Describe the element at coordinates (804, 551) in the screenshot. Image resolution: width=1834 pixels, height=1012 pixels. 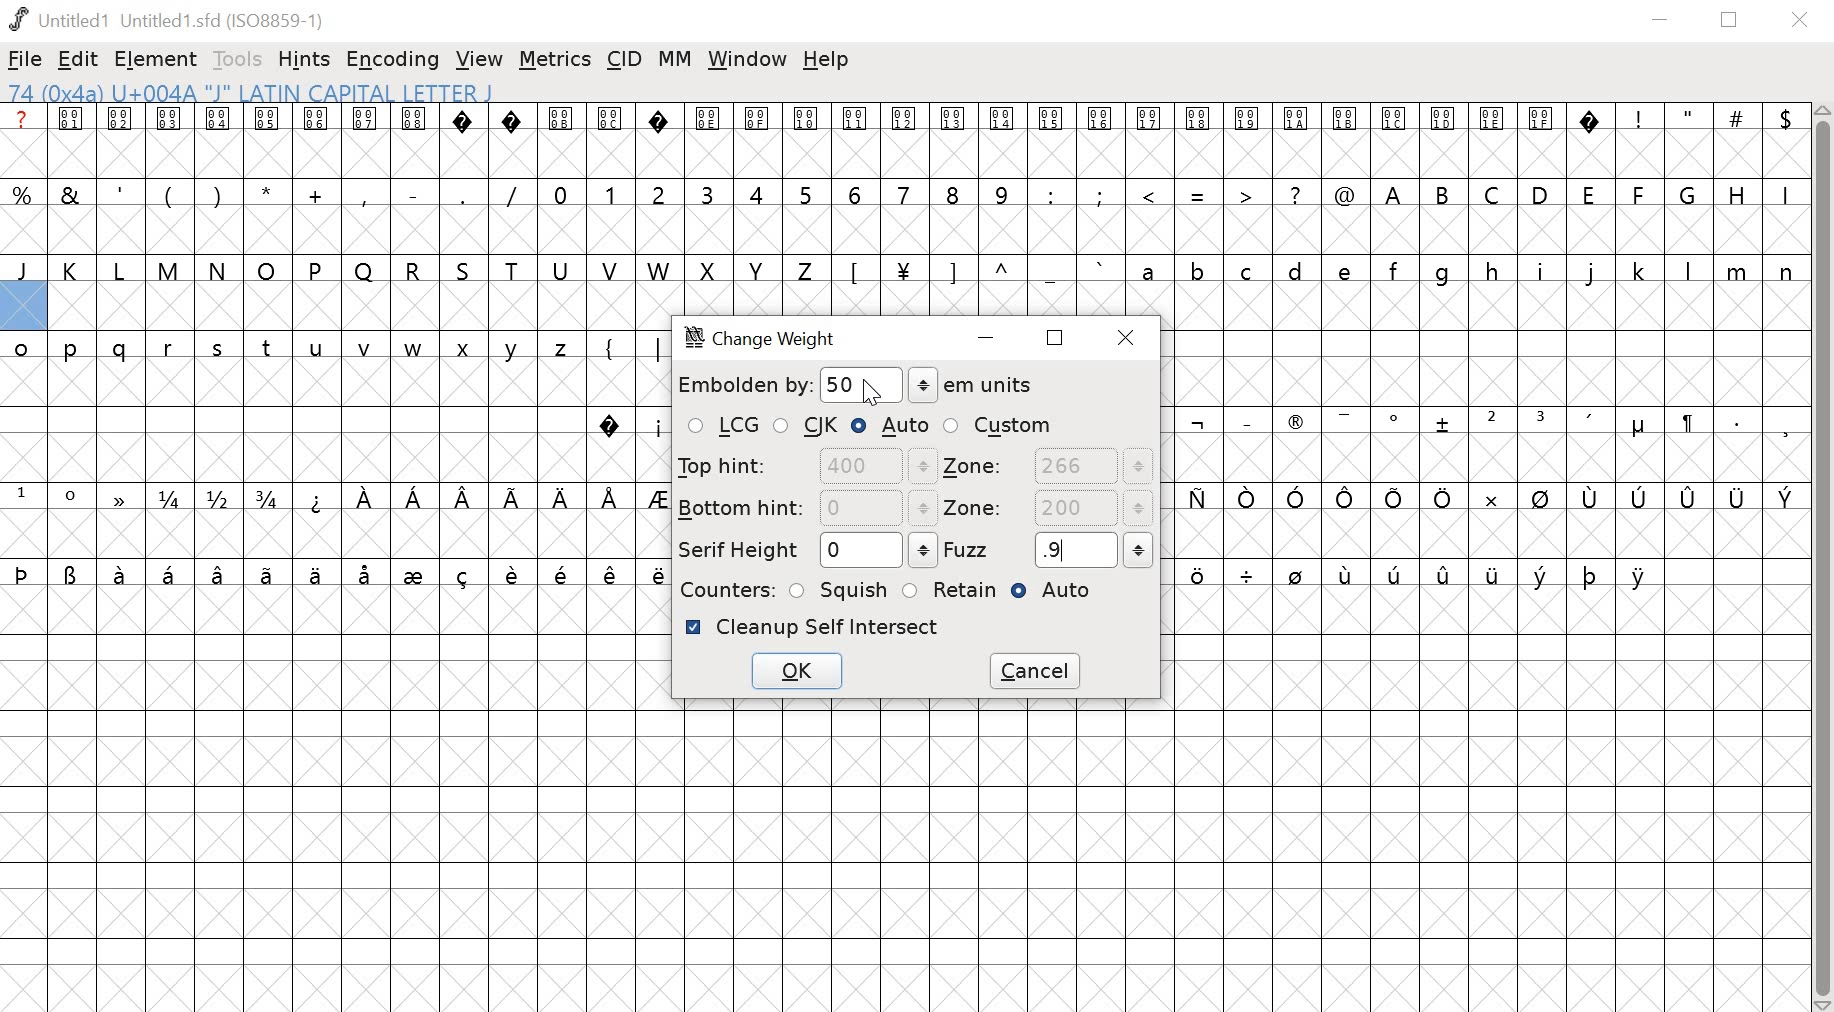
I see `SERIF HEIGHT` at that location.